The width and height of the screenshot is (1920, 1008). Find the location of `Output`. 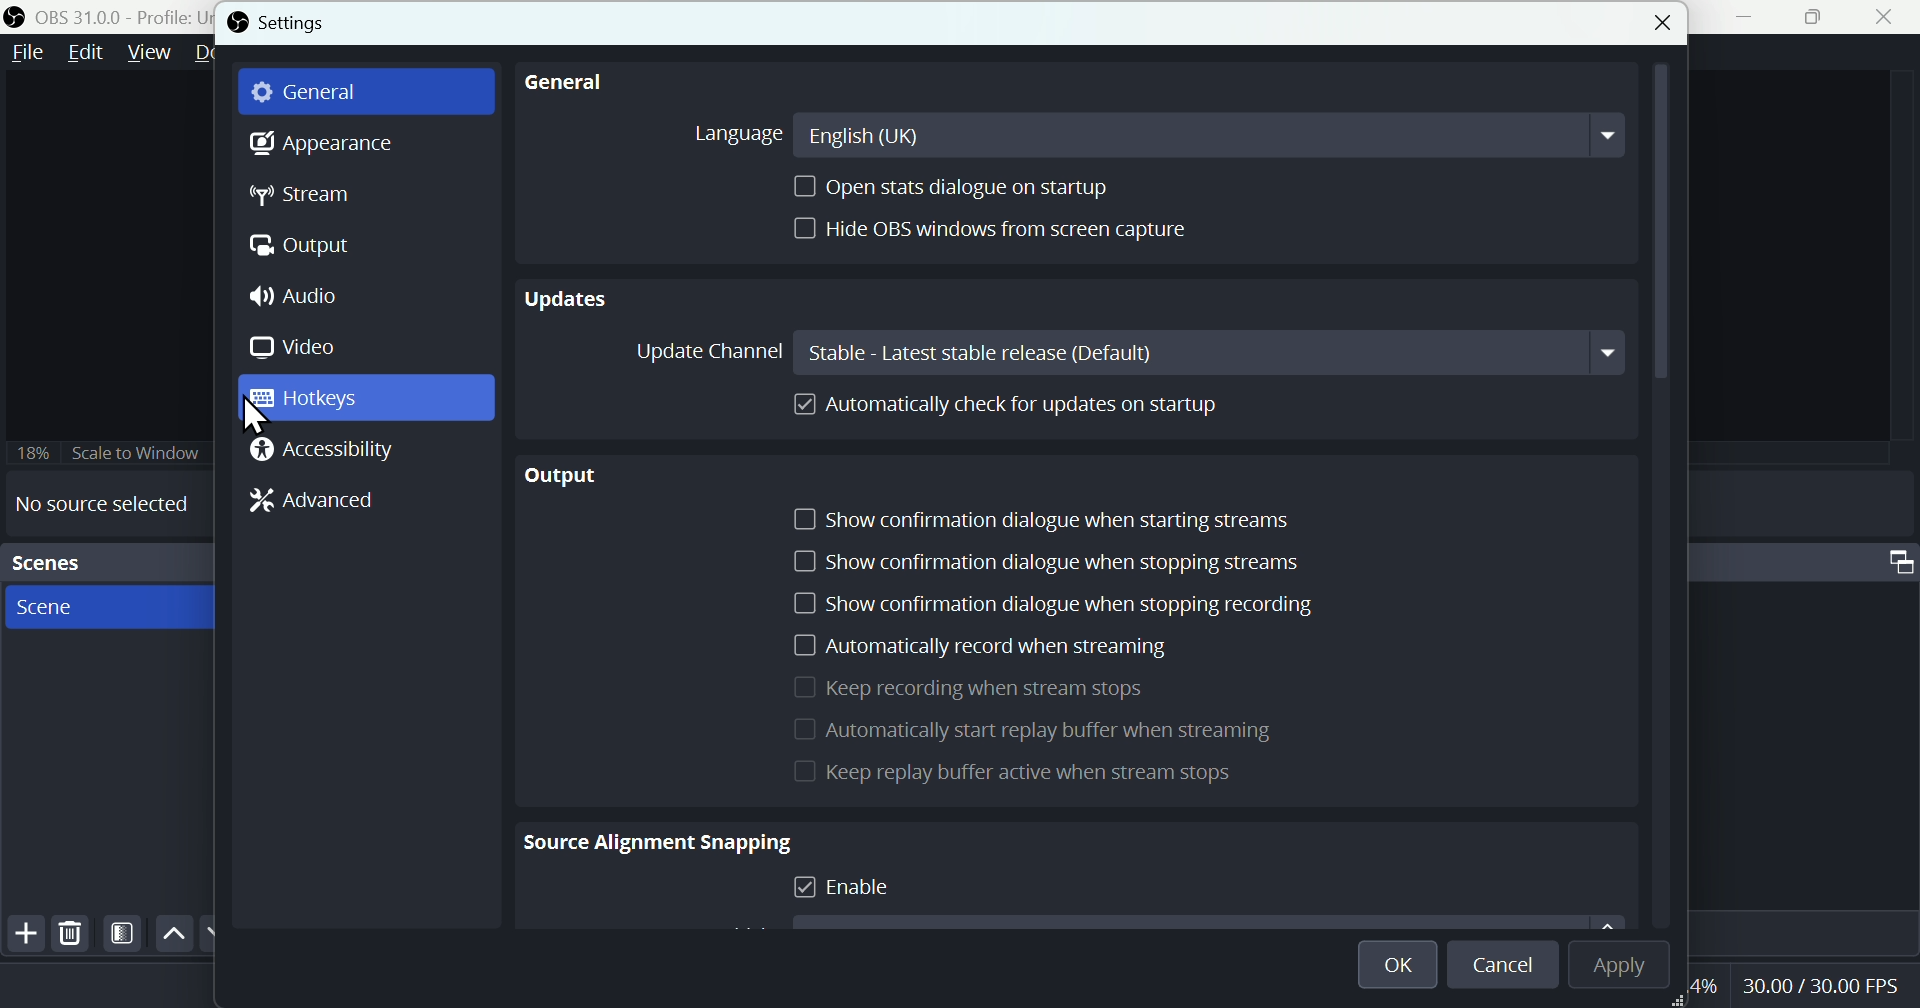

Output is located at coordinates (570, 477).